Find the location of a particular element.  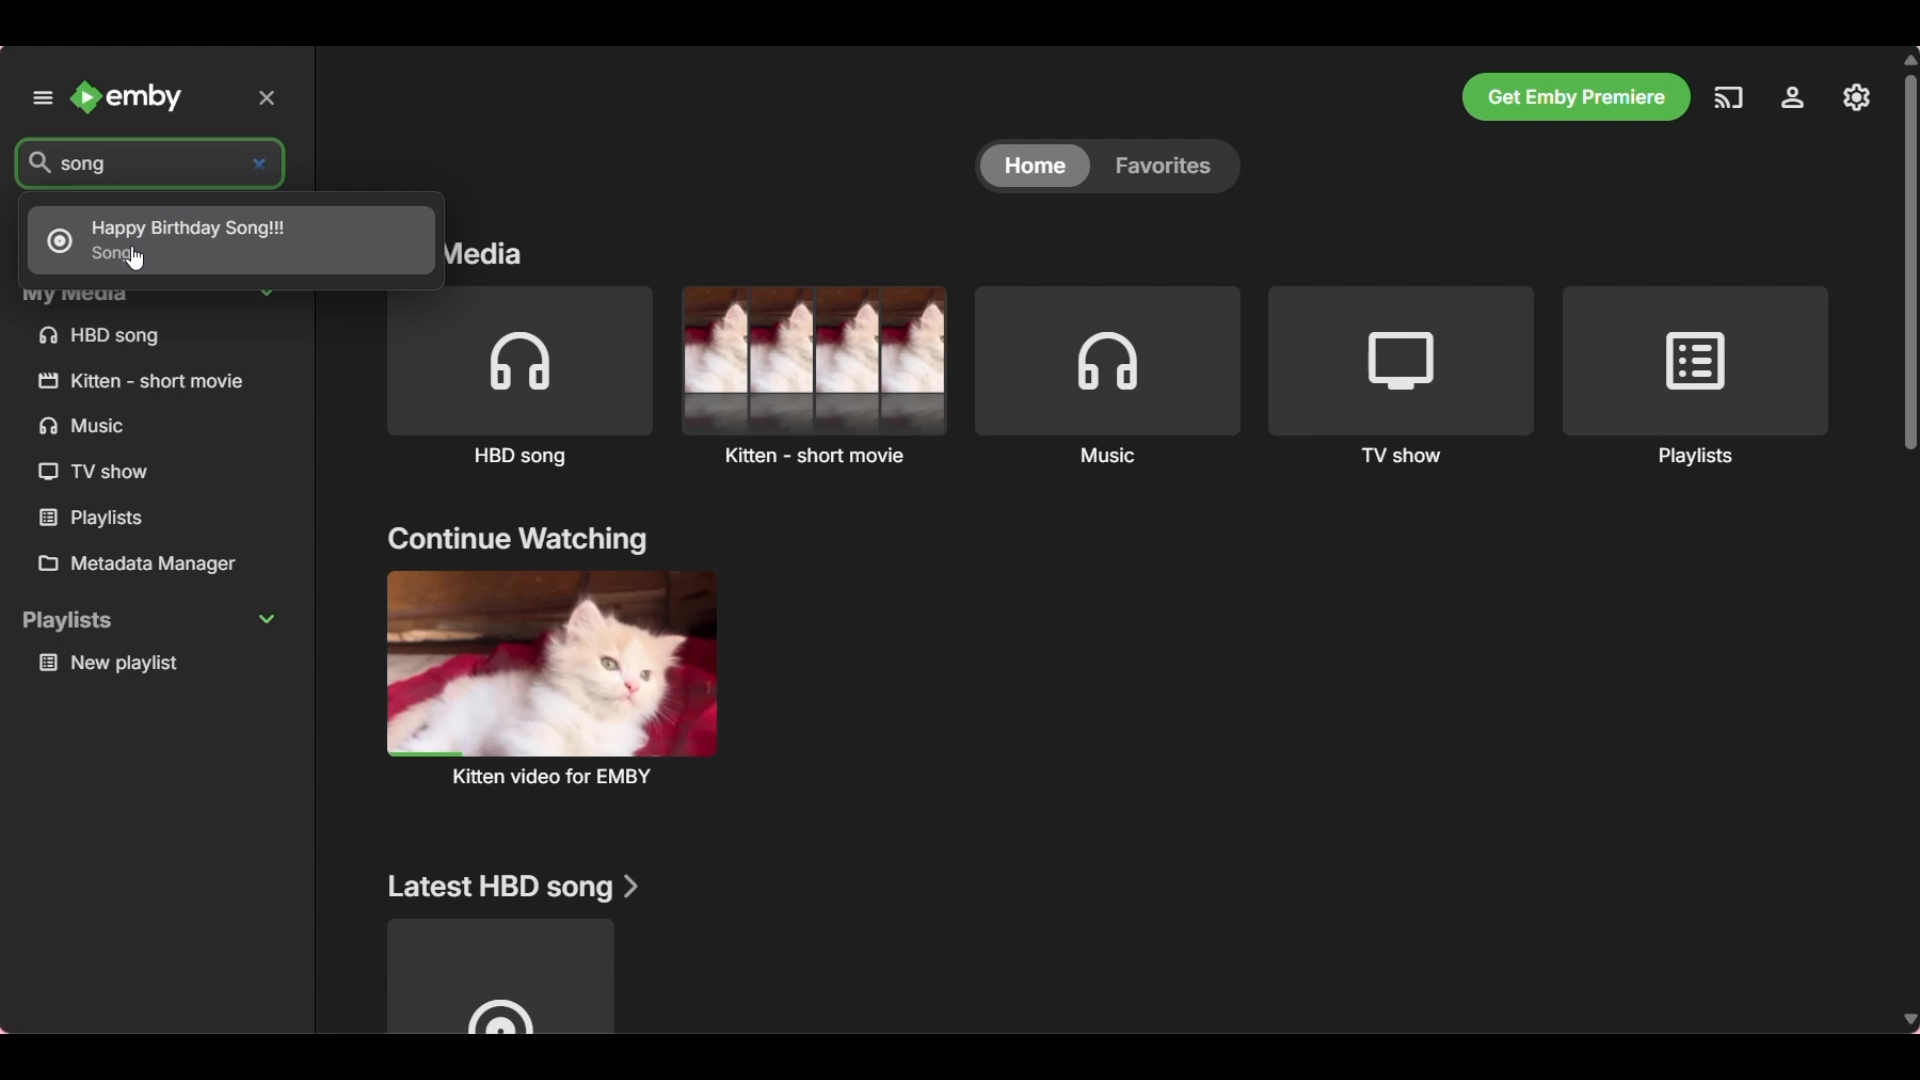

Happy birthday song is located at coordinates (228, 241).